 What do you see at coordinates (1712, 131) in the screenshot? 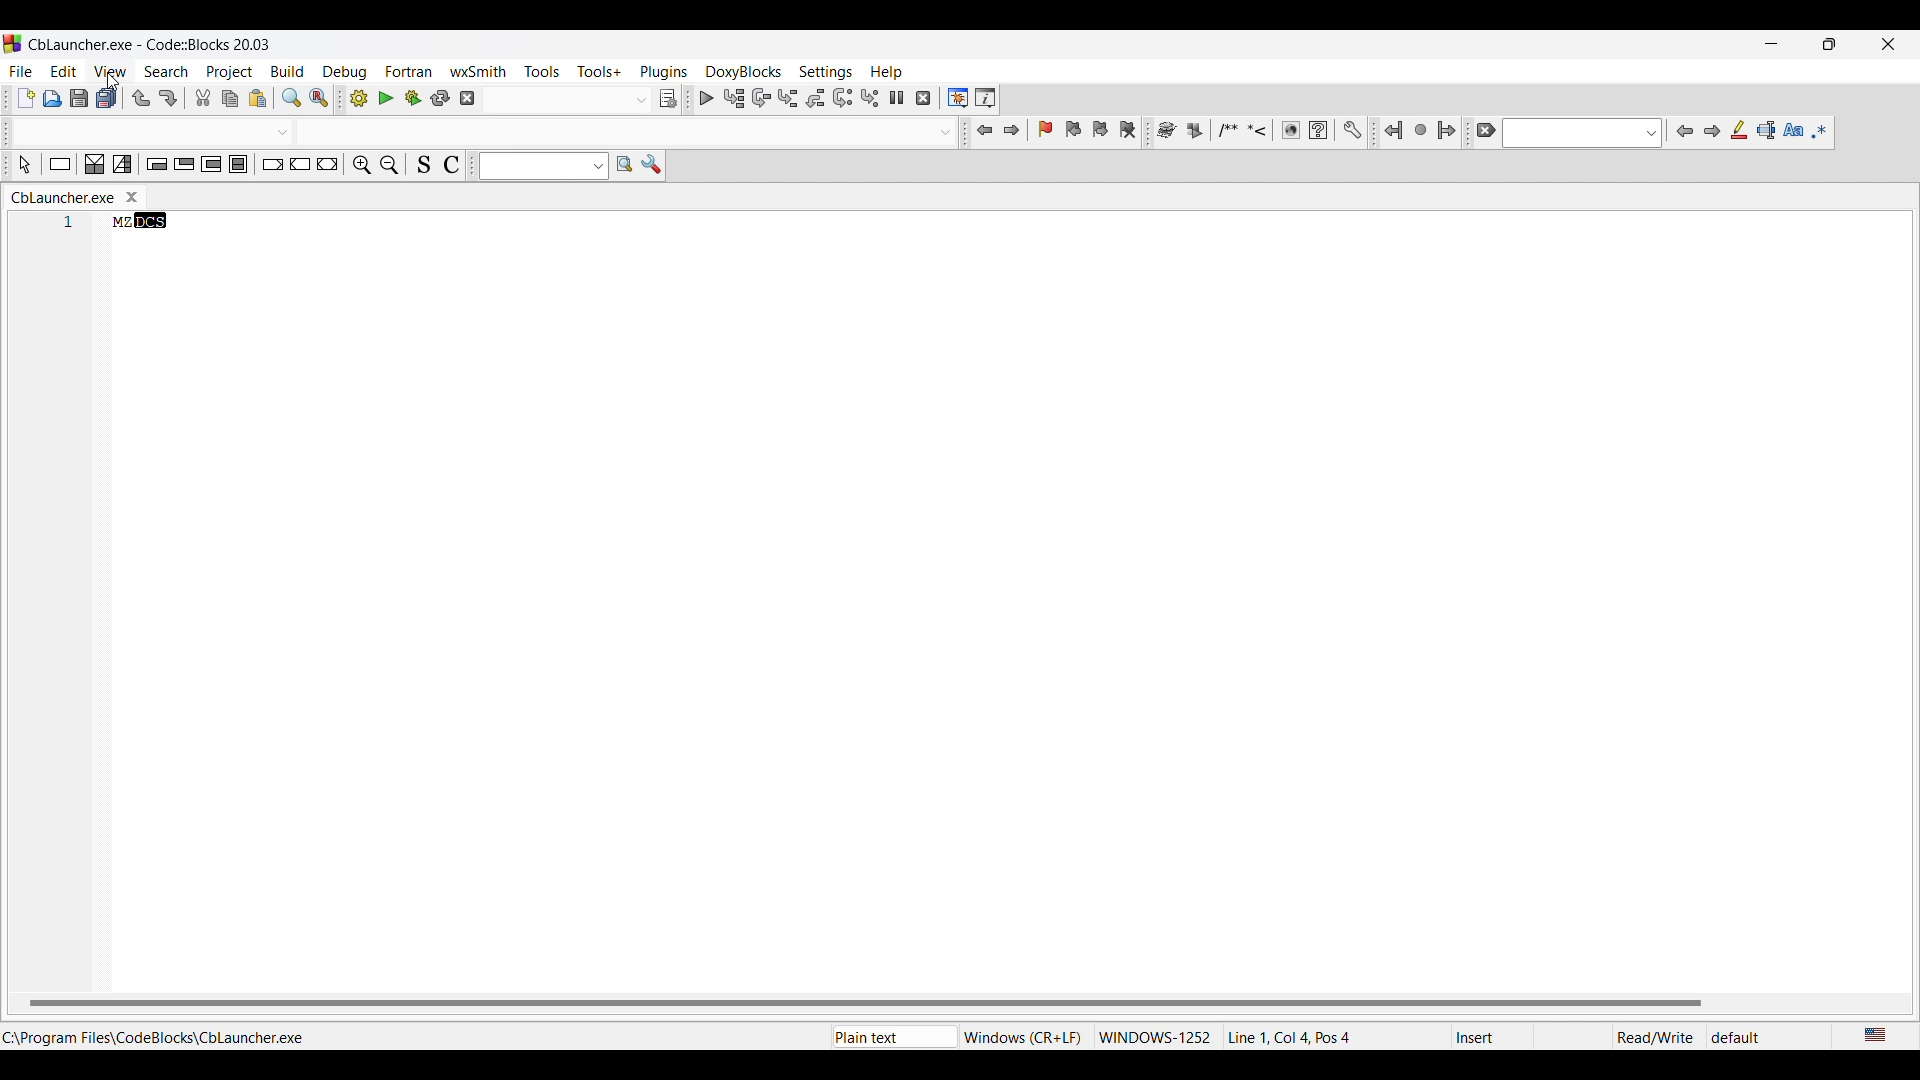
I see `Next` at bounding box center [1712, 131].